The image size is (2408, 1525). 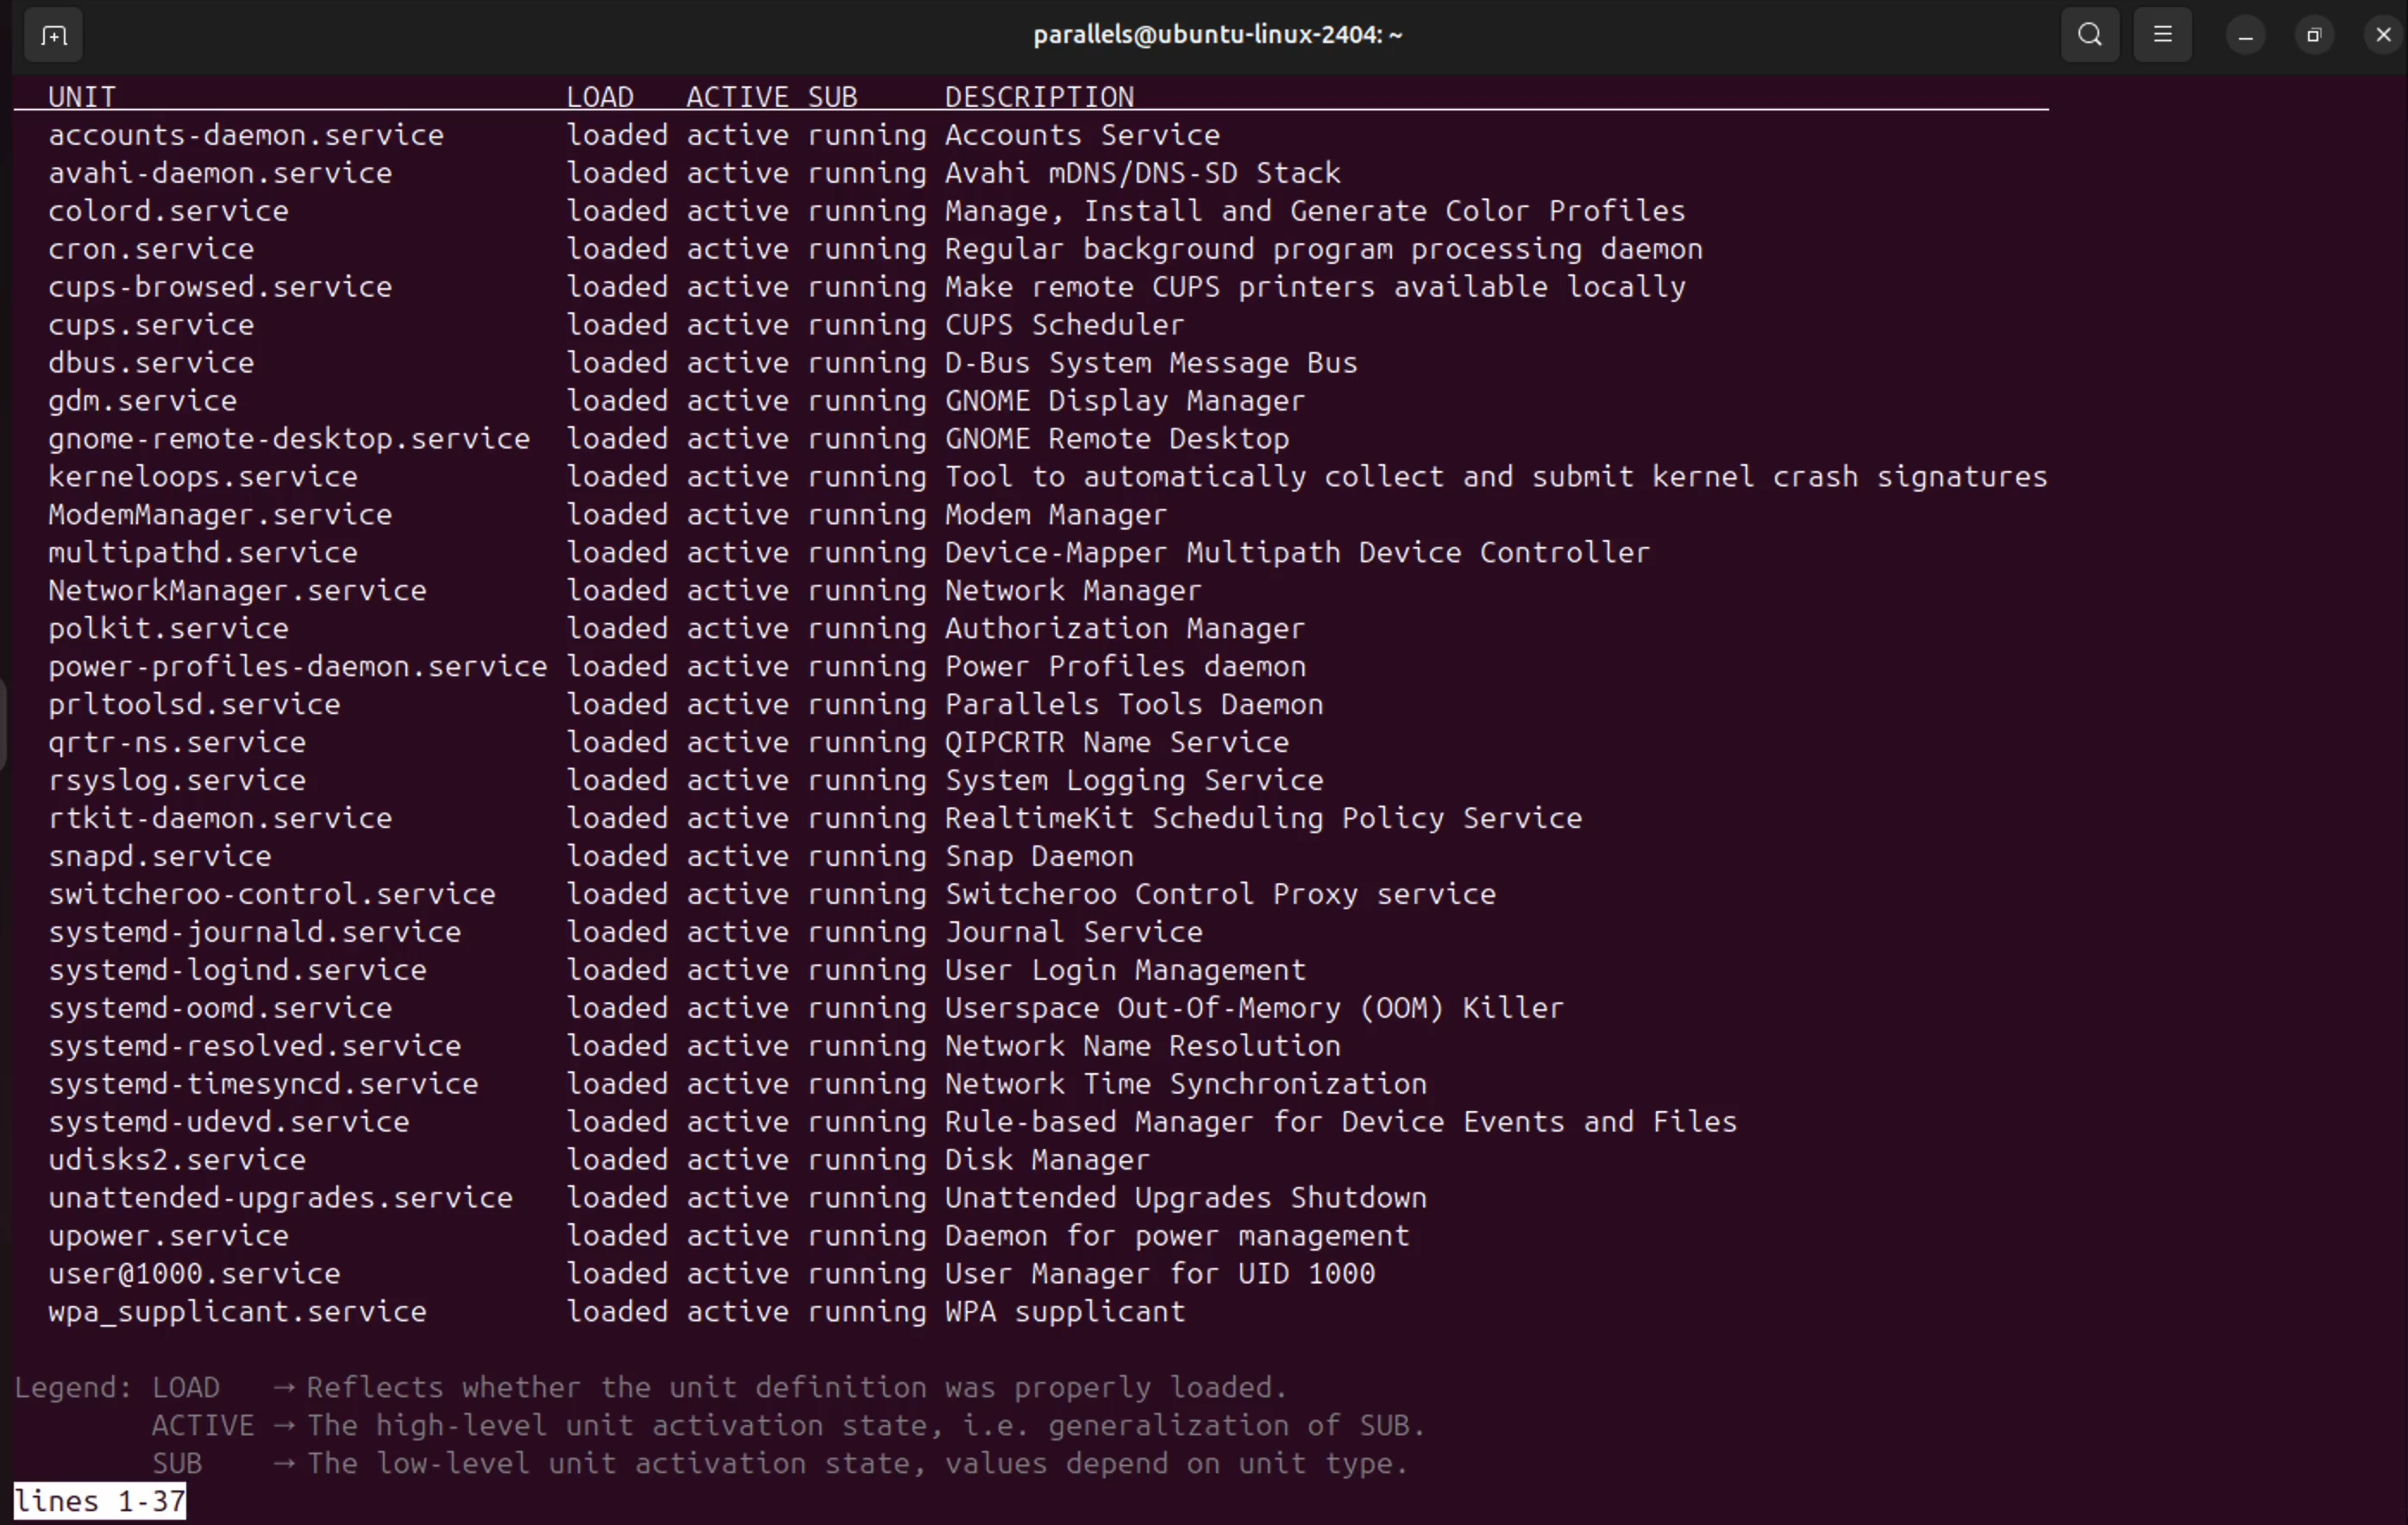 What do you see at coordinates (1054, 442) in the screenshot?
I see `active running genome remote desktop` at bounding box center [1054, 442].